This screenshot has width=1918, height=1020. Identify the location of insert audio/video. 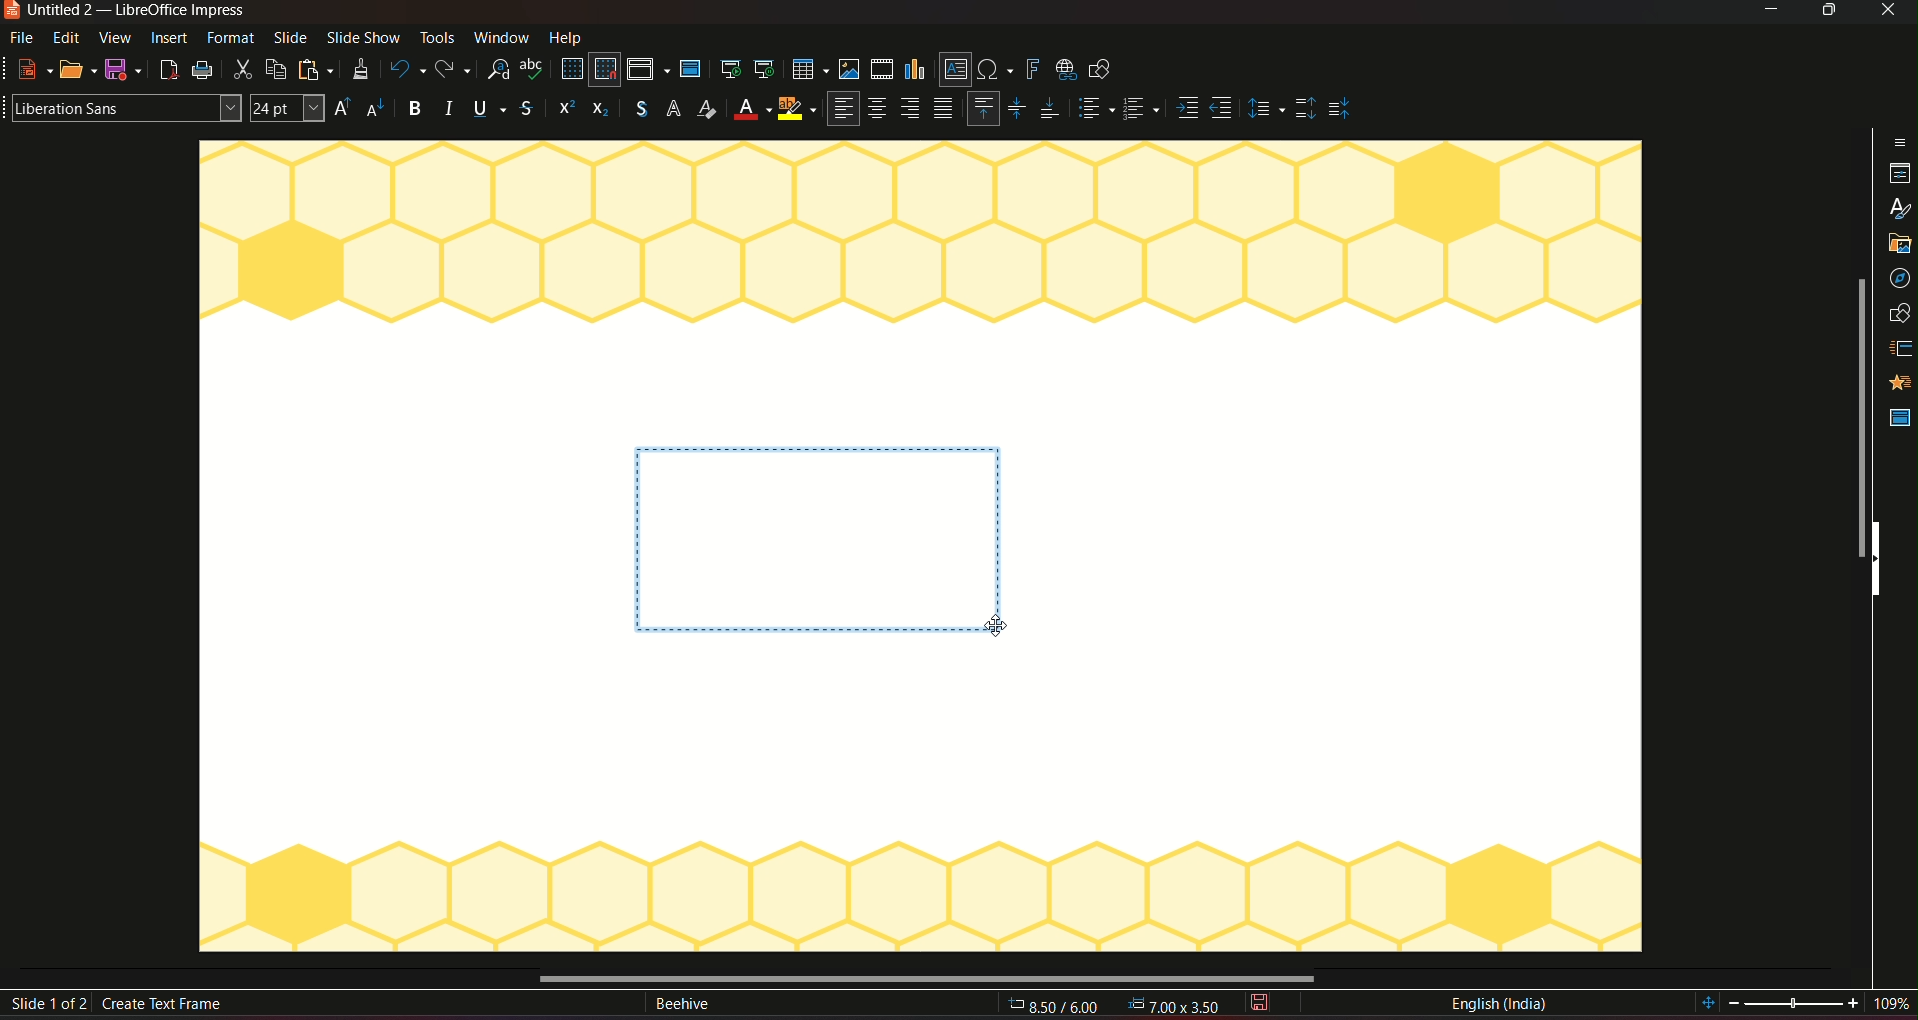
(881, 70).